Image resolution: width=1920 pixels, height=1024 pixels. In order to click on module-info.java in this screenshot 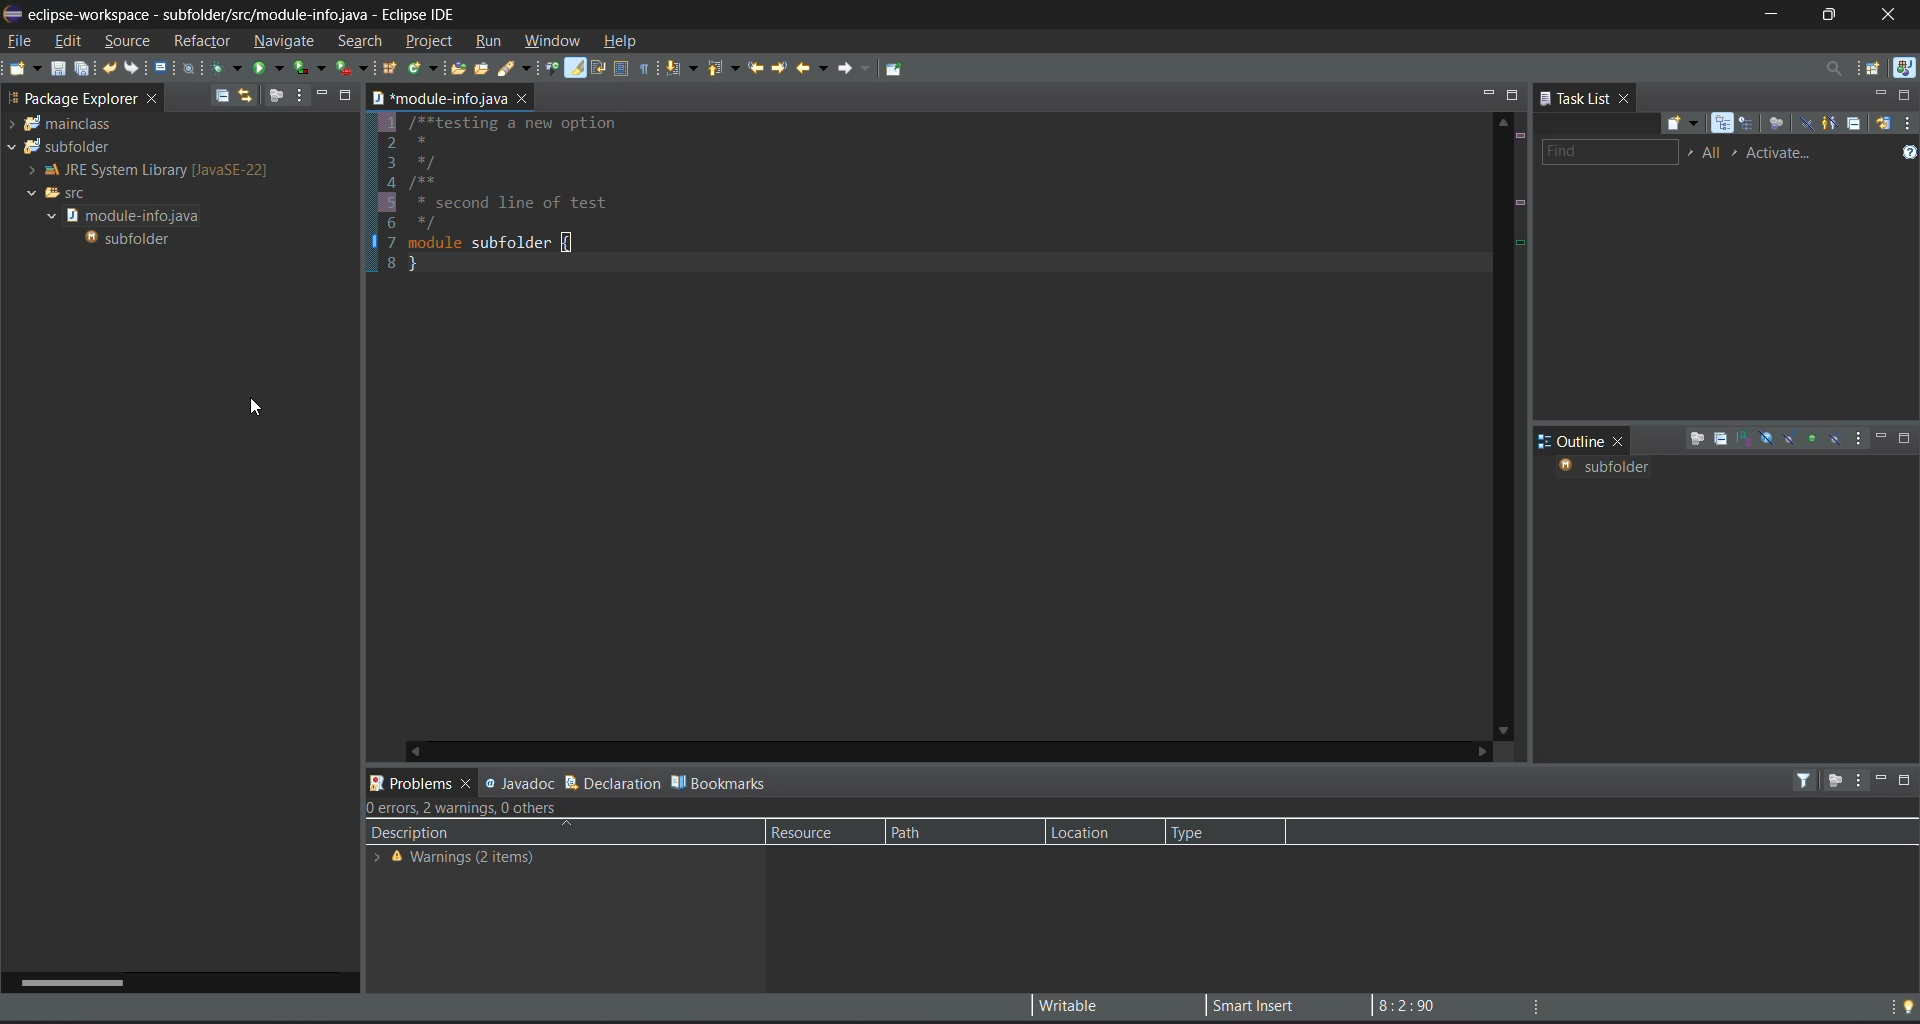, I will do `click(135, 213)`.